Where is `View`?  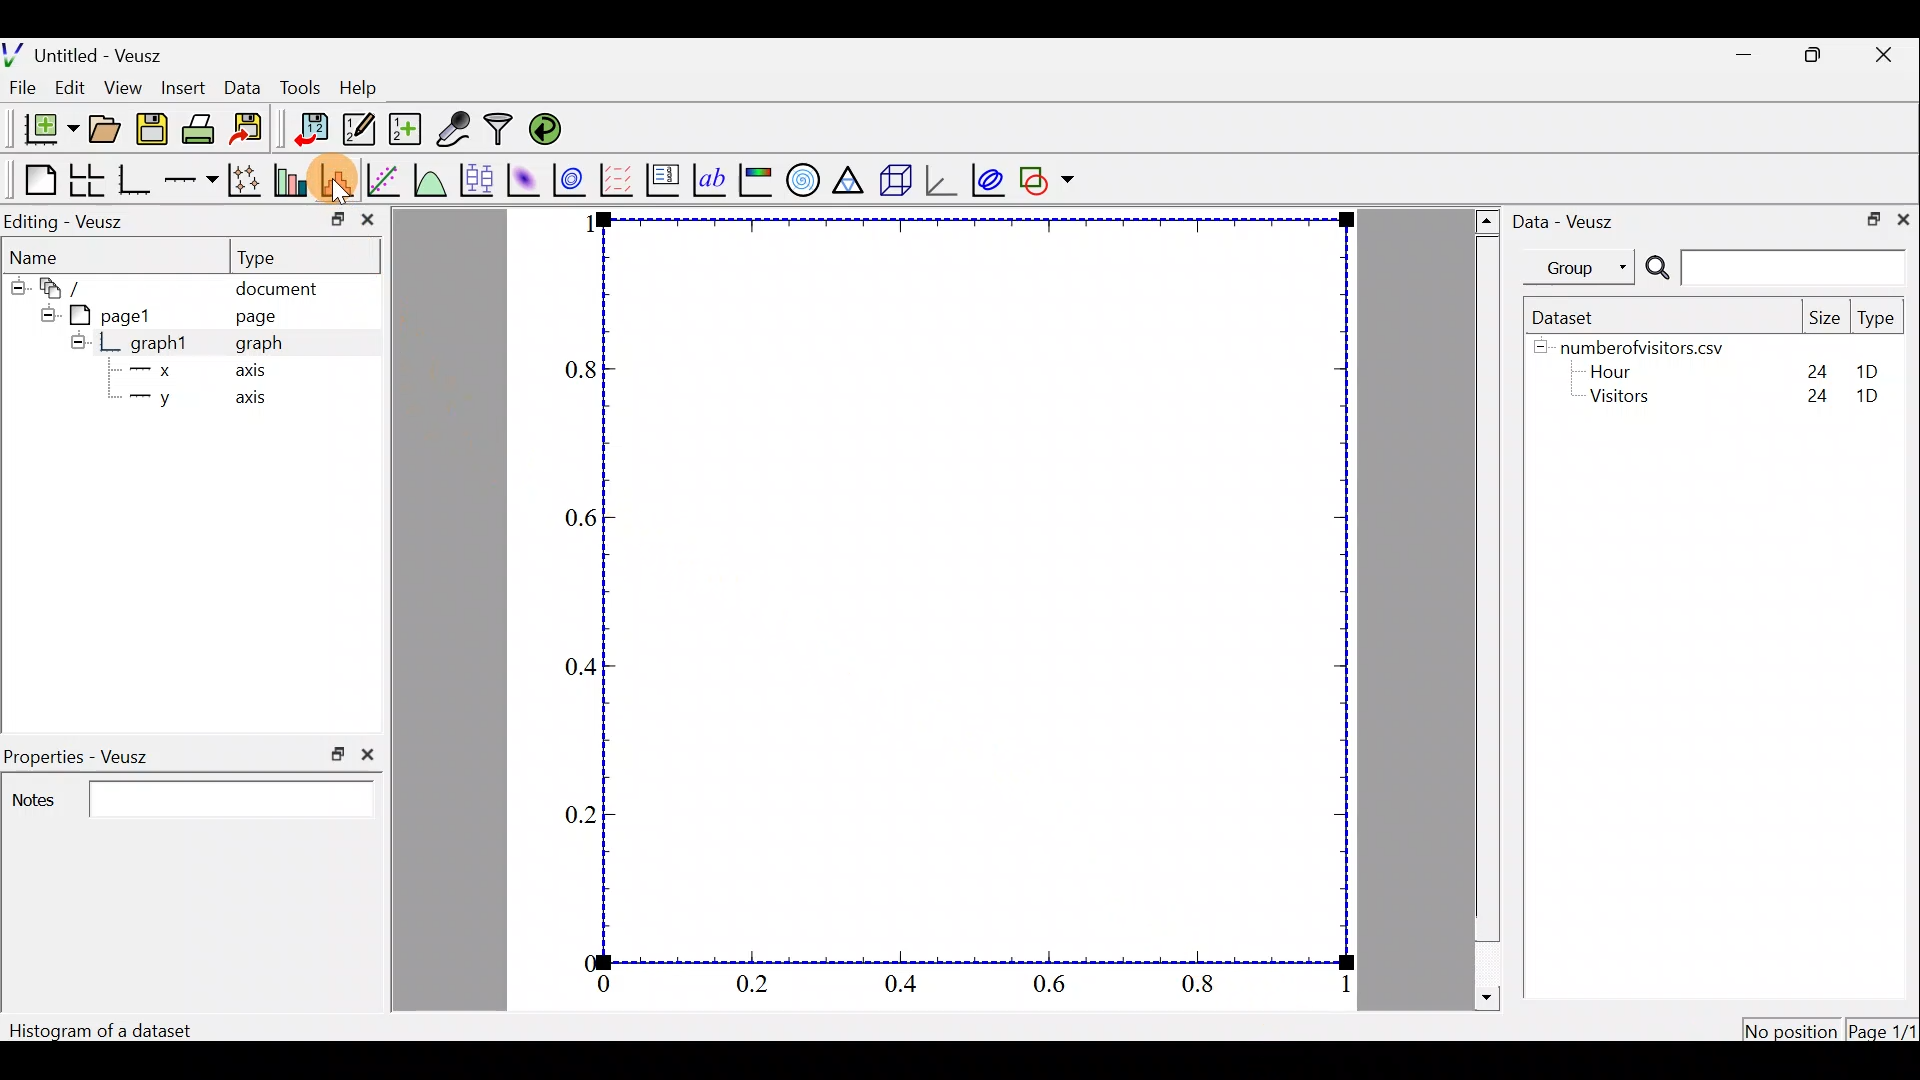
View is located at coordinates (124, 87).